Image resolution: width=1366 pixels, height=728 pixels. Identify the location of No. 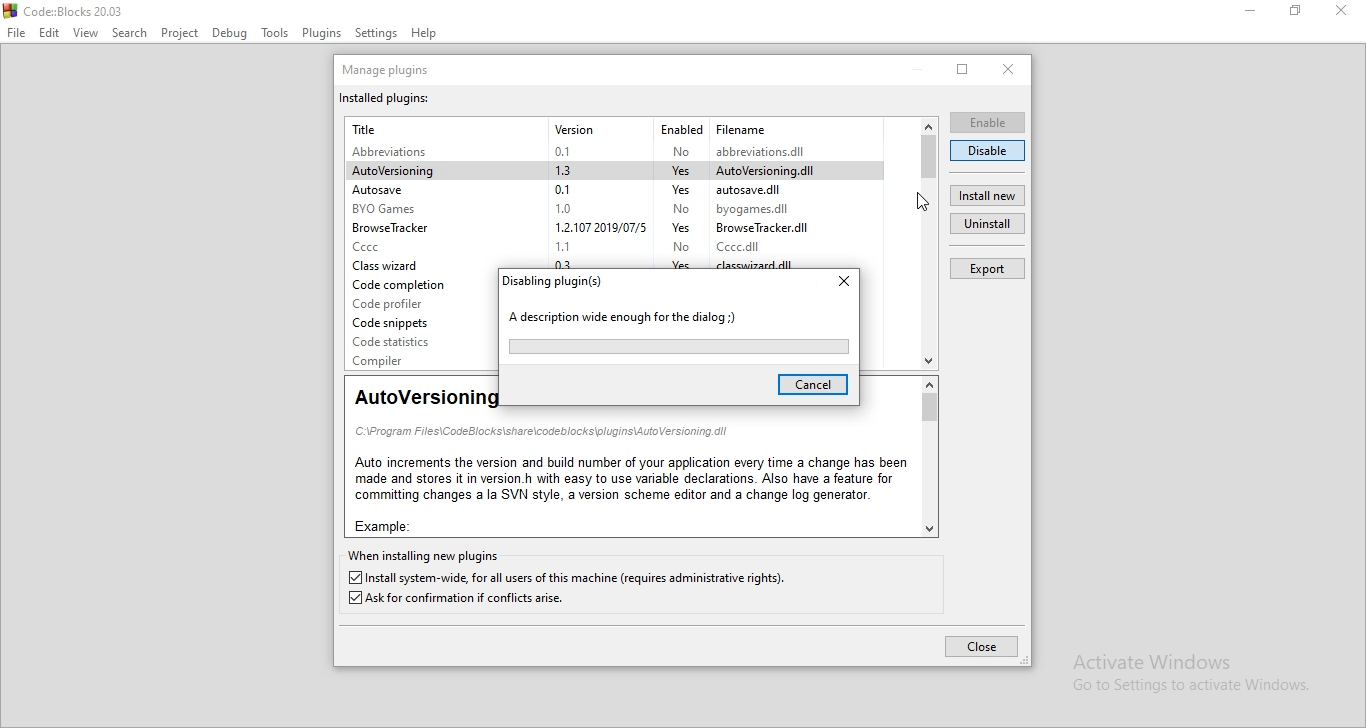
(679, 151).